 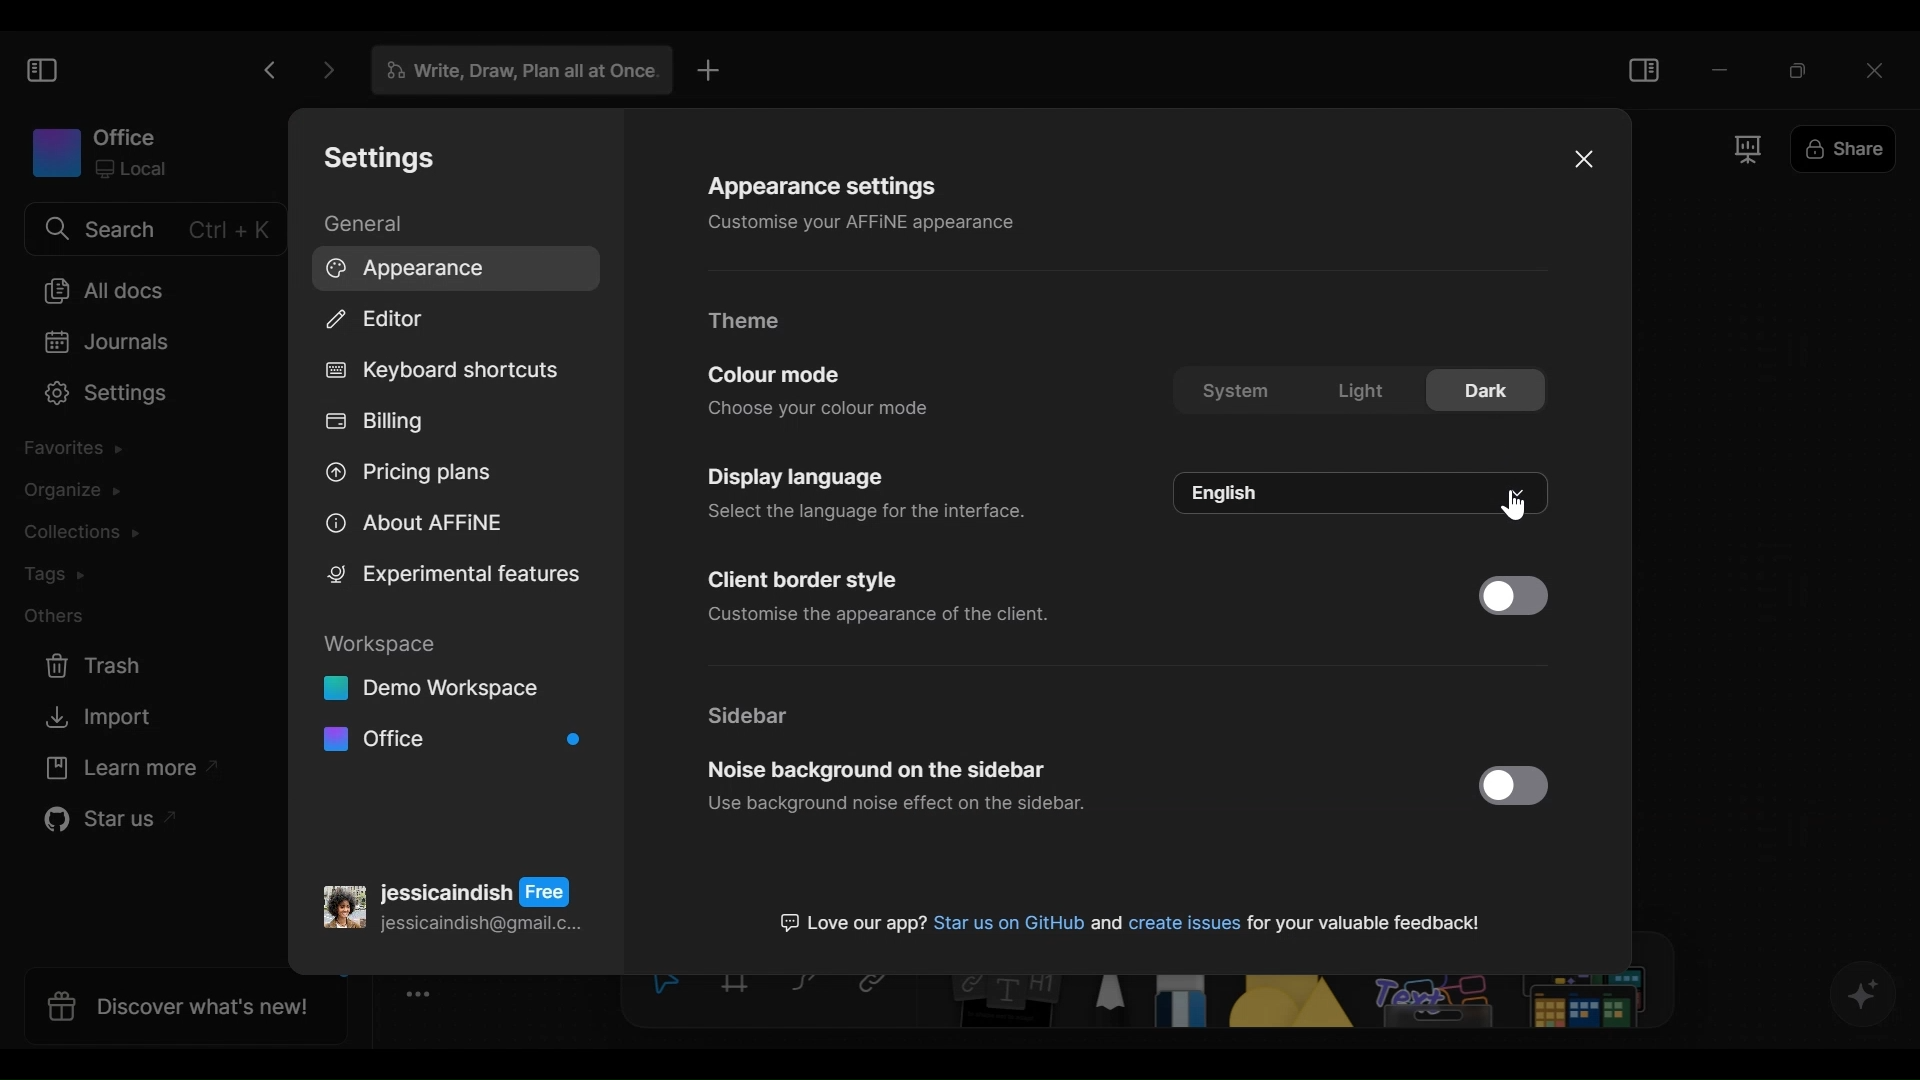 I want to click on Curve, so click(x=807, y=986).